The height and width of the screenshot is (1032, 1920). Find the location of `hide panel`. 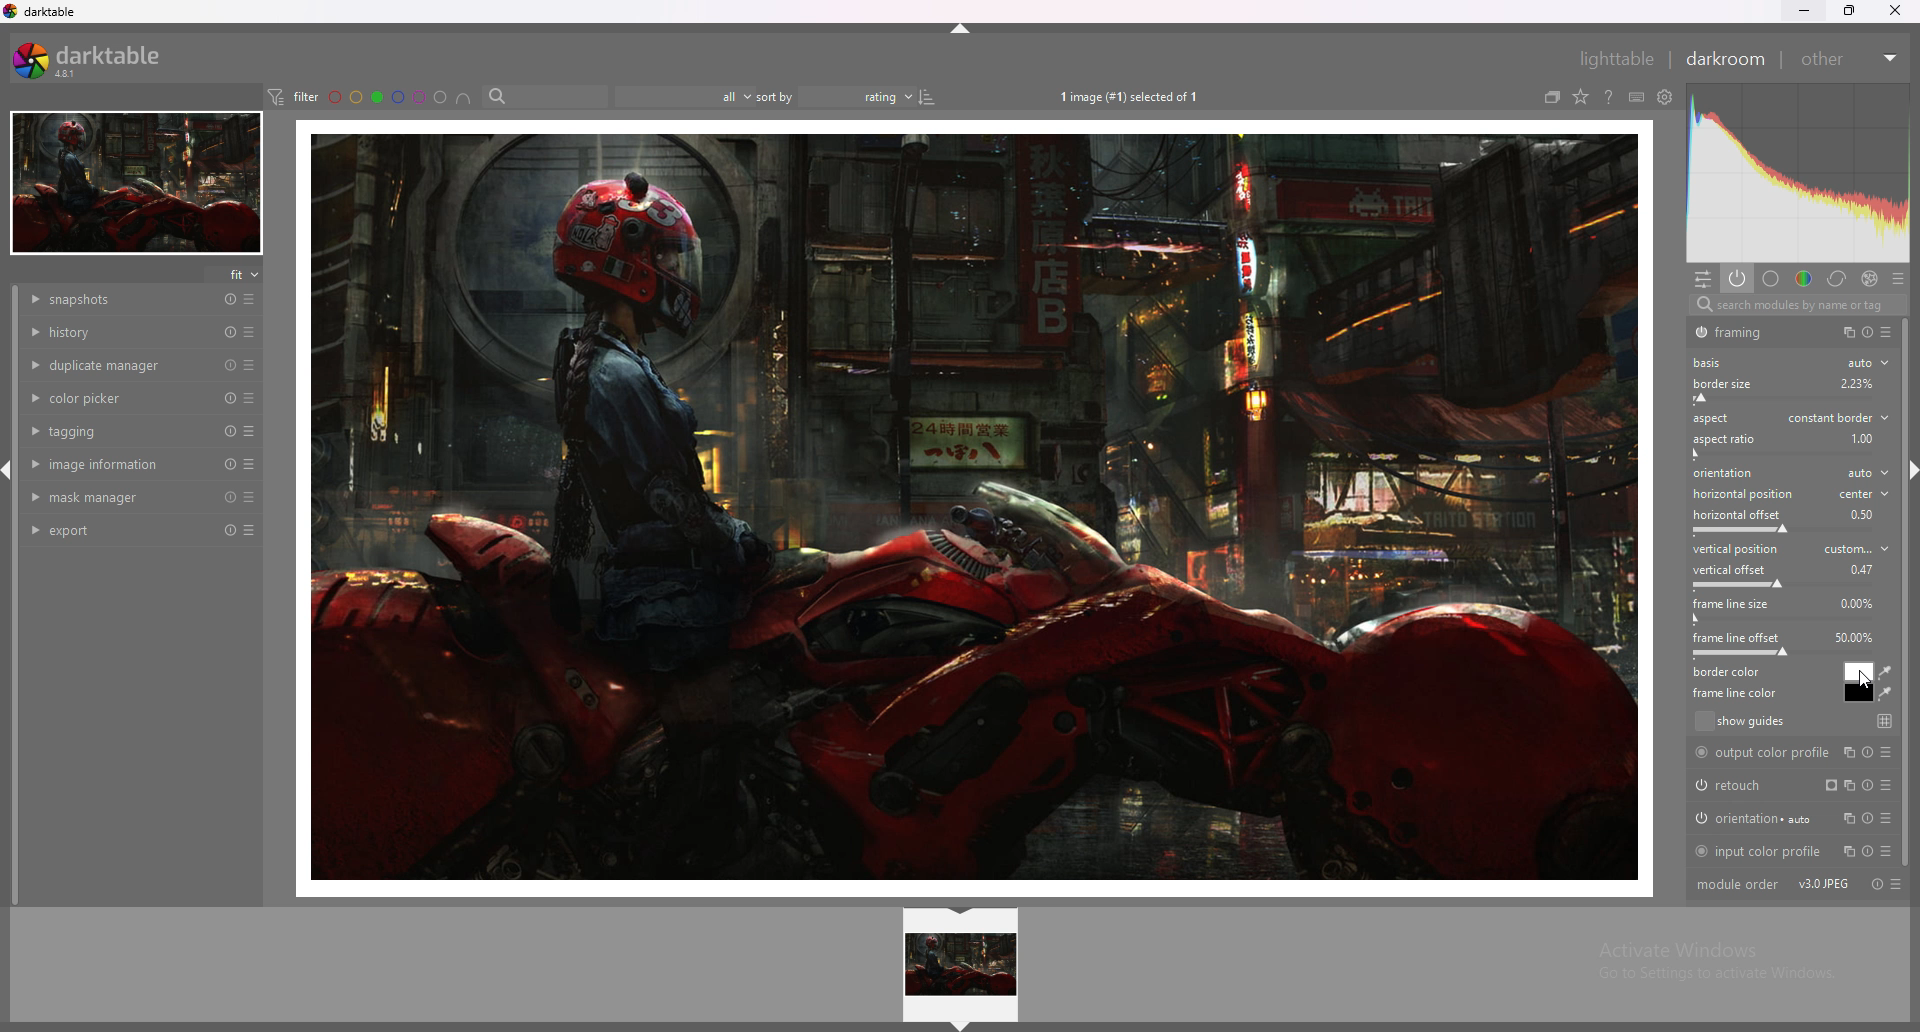

hide panel is located at coordinates (963, 32).